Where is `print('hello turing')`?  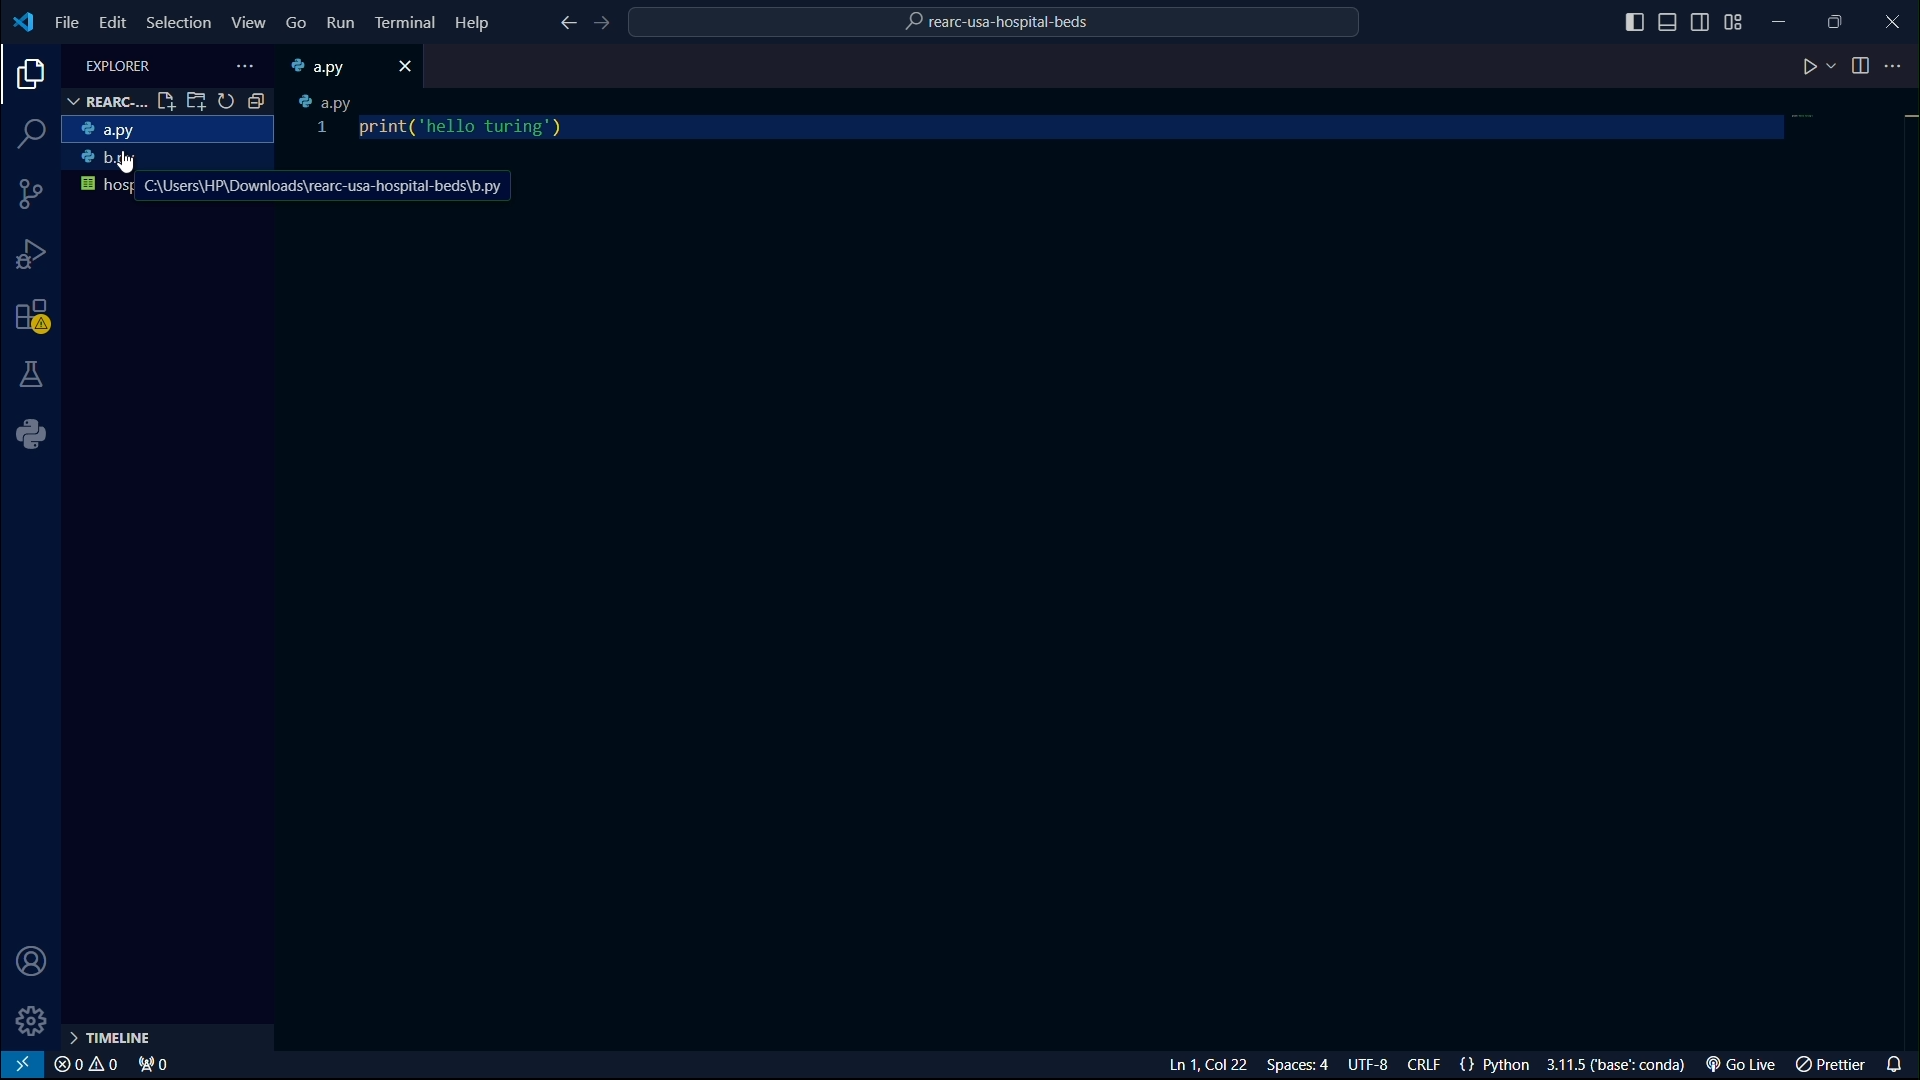
print('hello turing') is located at coordinates (466, 127).